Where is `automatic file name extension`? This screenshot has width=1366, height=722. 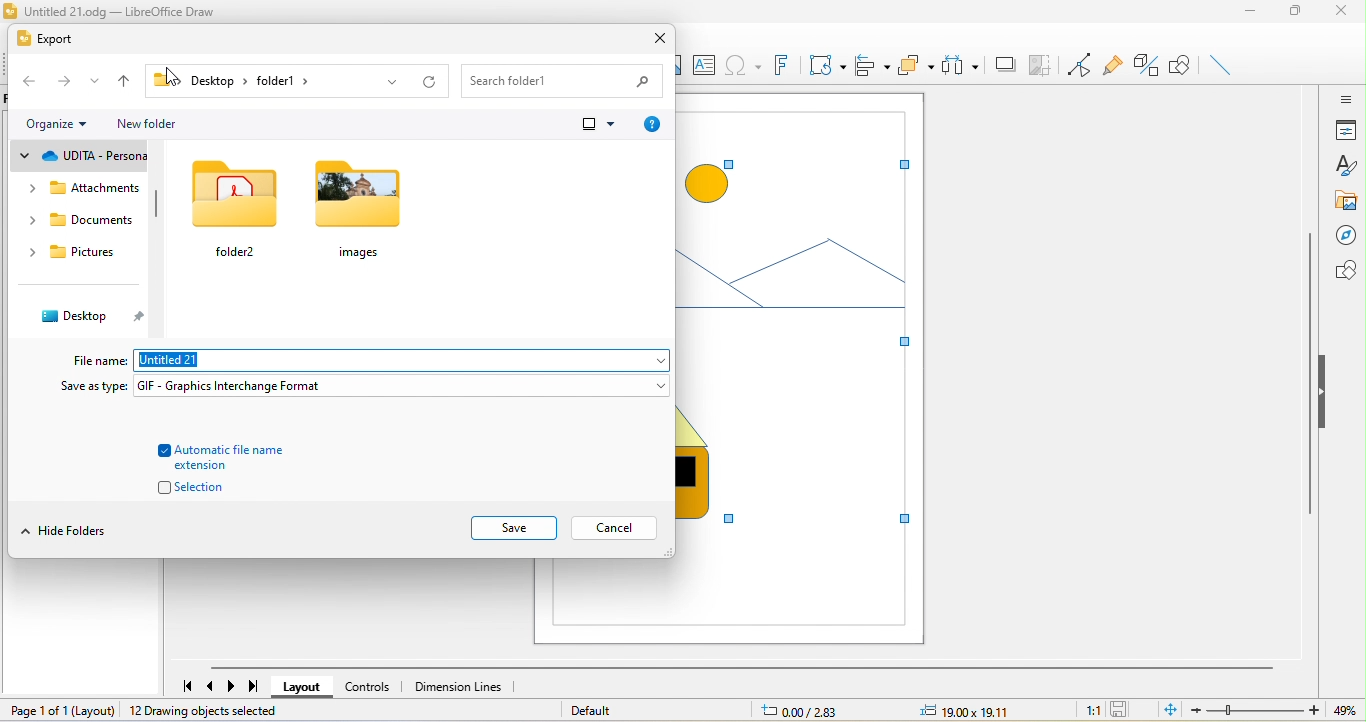 automatic file name extension is located at coordinates (232, 457).